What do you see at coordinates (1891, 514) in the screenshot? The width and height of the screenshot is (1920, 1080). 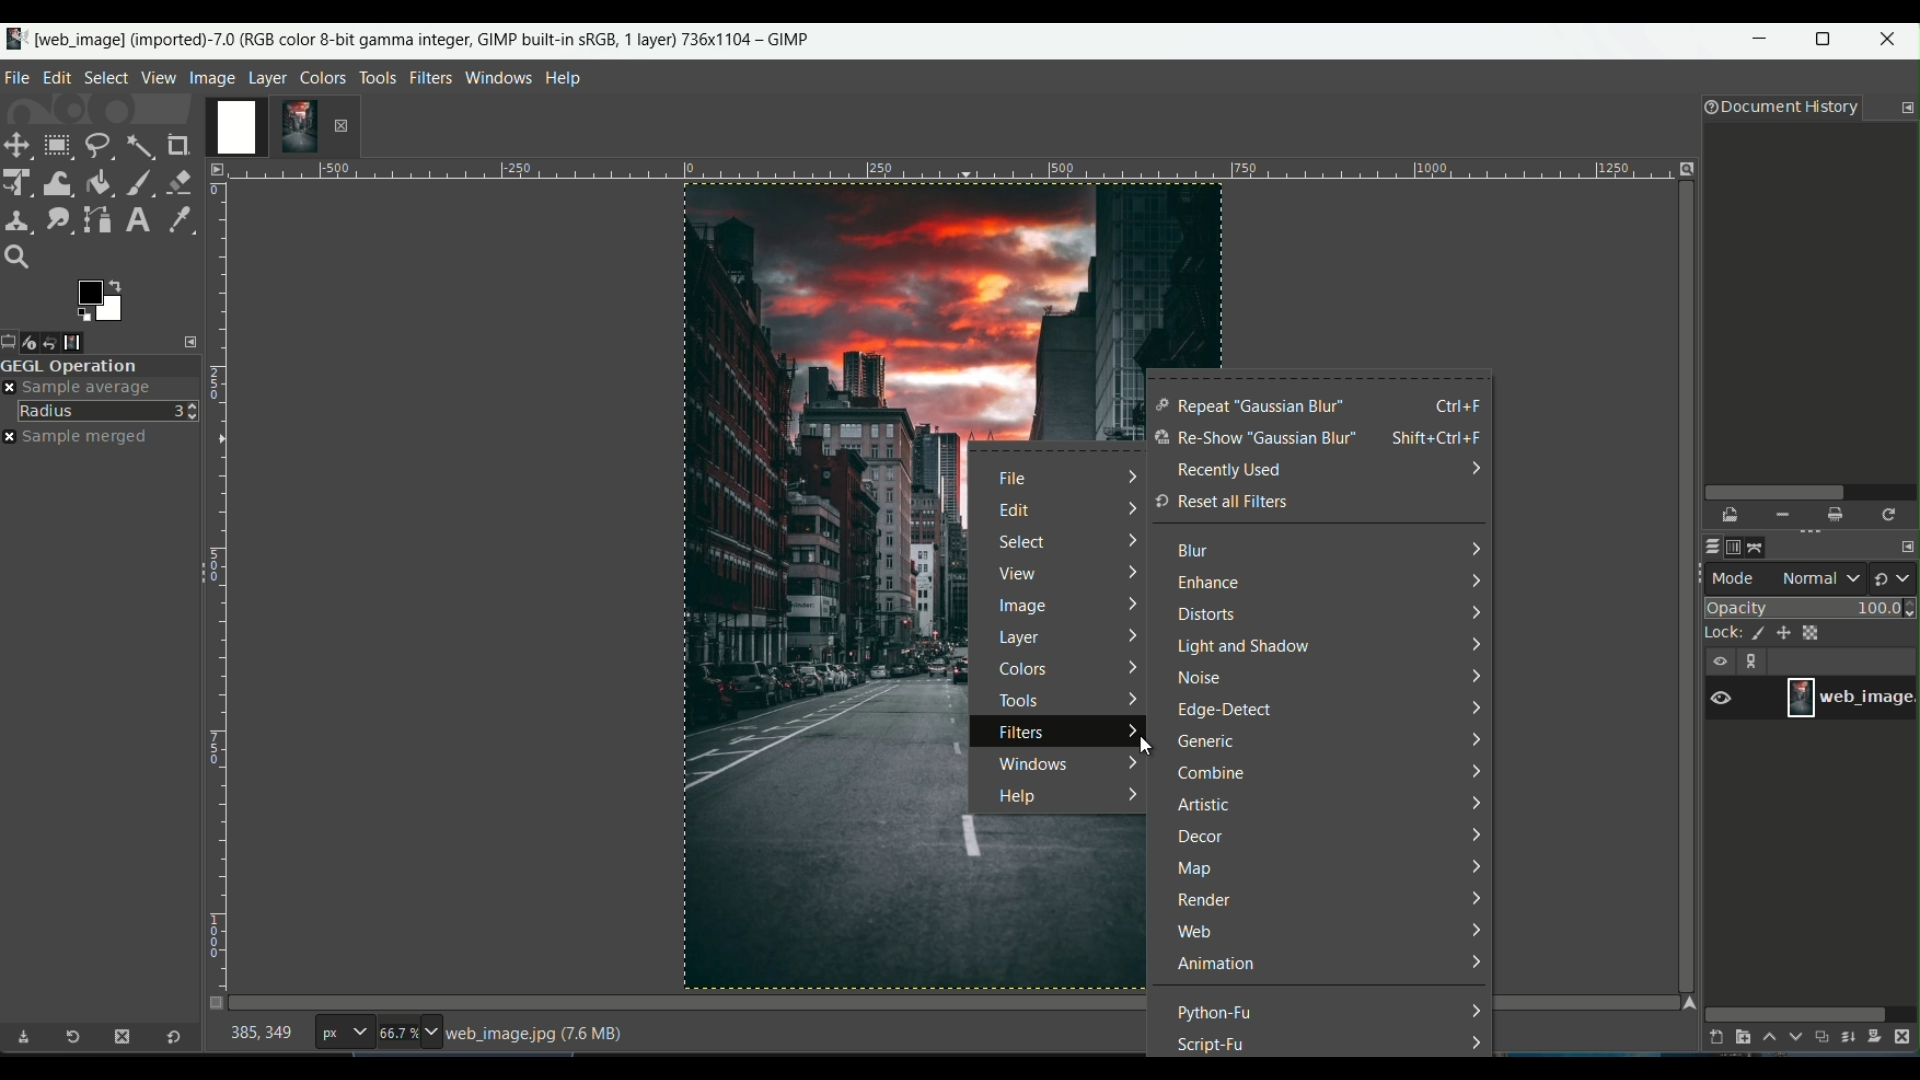 I see `recreate preview` at bounding box center [1891, 514].